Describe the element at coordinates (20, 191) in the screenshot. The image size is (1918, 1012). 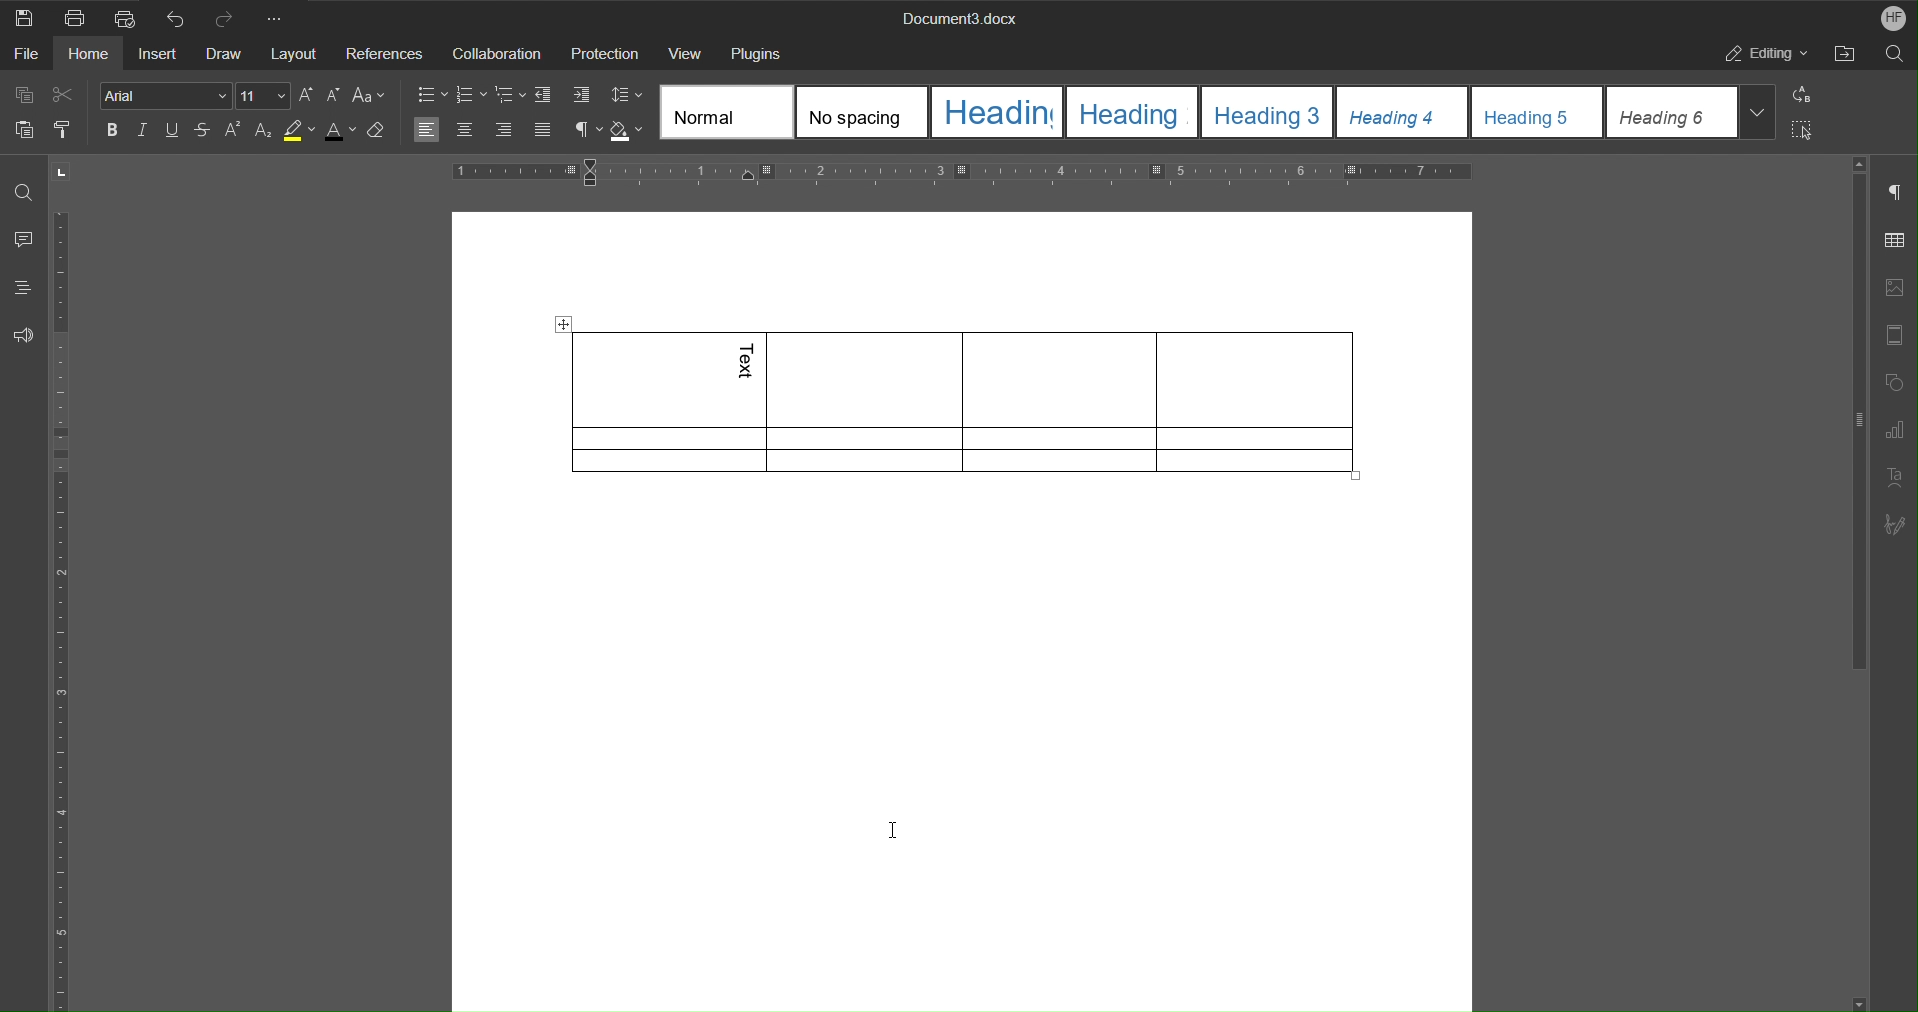
I see `Find` at that location.